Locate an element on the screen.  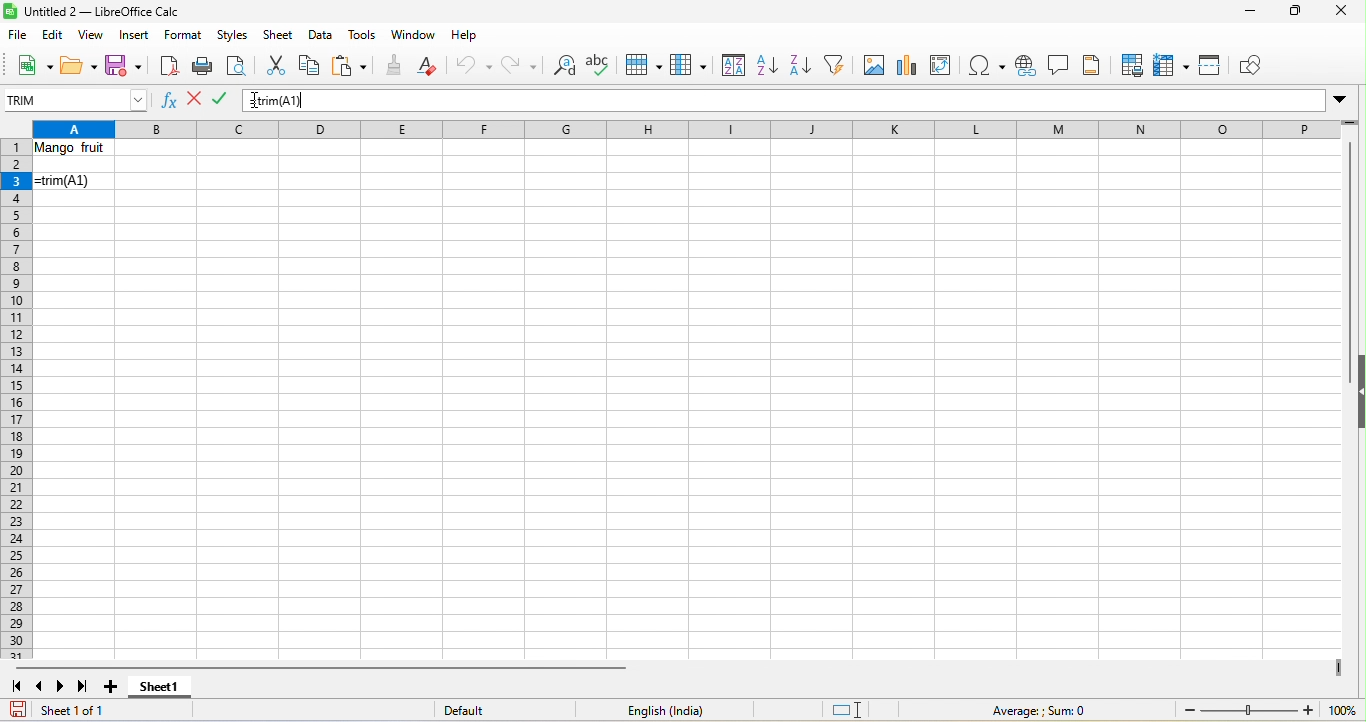
chart is located at coordinates (906, 64).